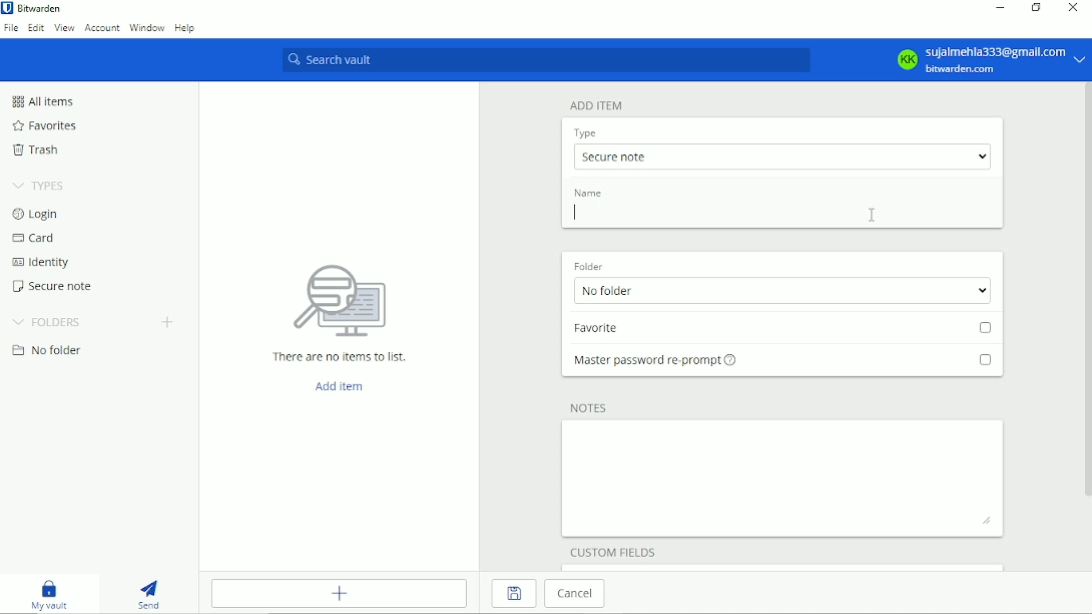  What do you see at coordinates (49, 593) in the screenshot?
I see `My vault` at bounding box center [49, 593].